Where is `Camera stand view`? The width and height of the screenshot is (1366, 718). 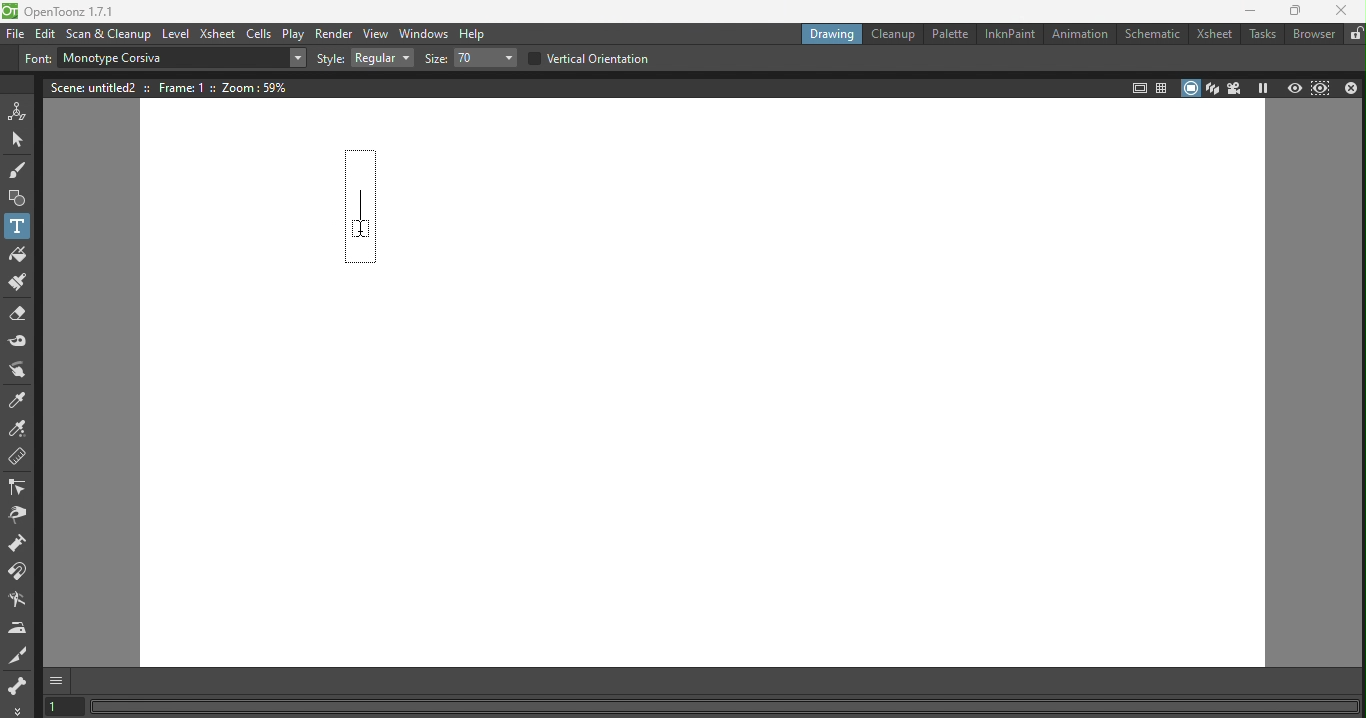 Camera stand view is located at coordinates (1187, 89).